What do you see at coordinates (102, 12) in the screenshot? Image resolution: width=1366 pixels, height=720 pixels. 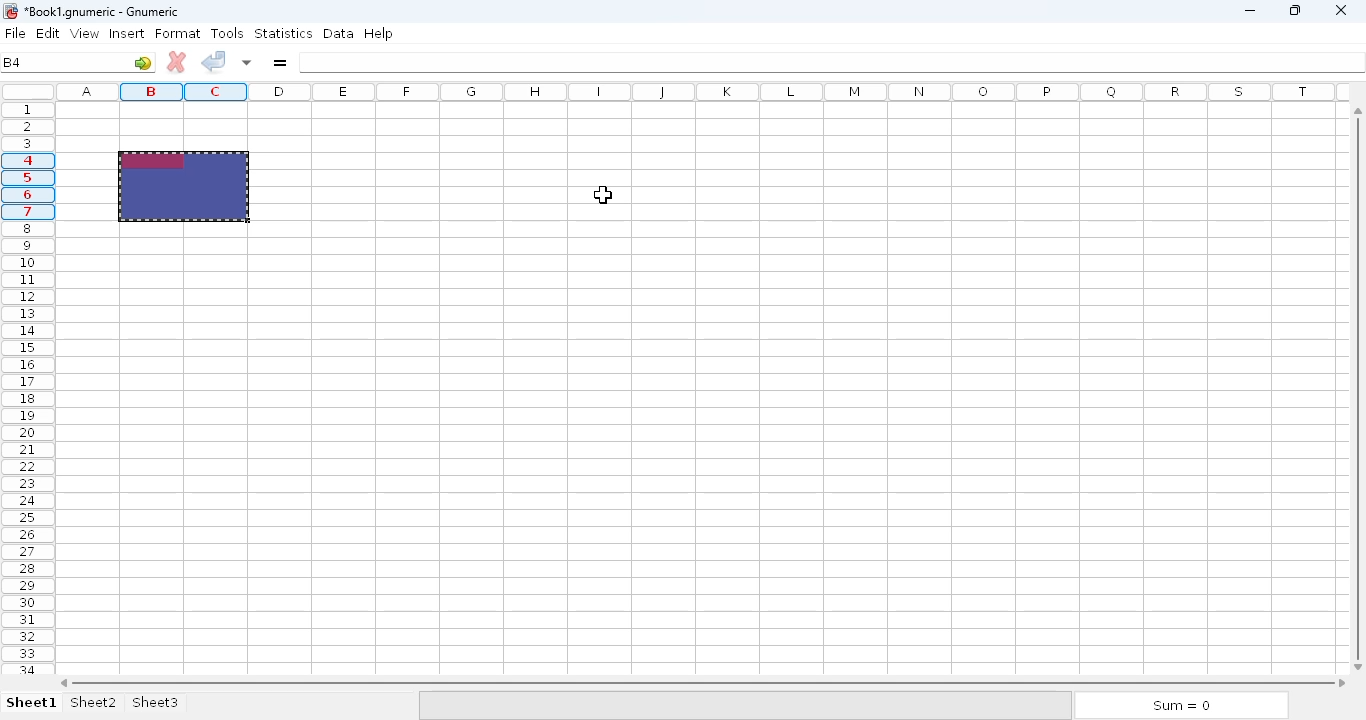 I see `Book1 numeric - Gnumeric` at bounding box center [102, 12].